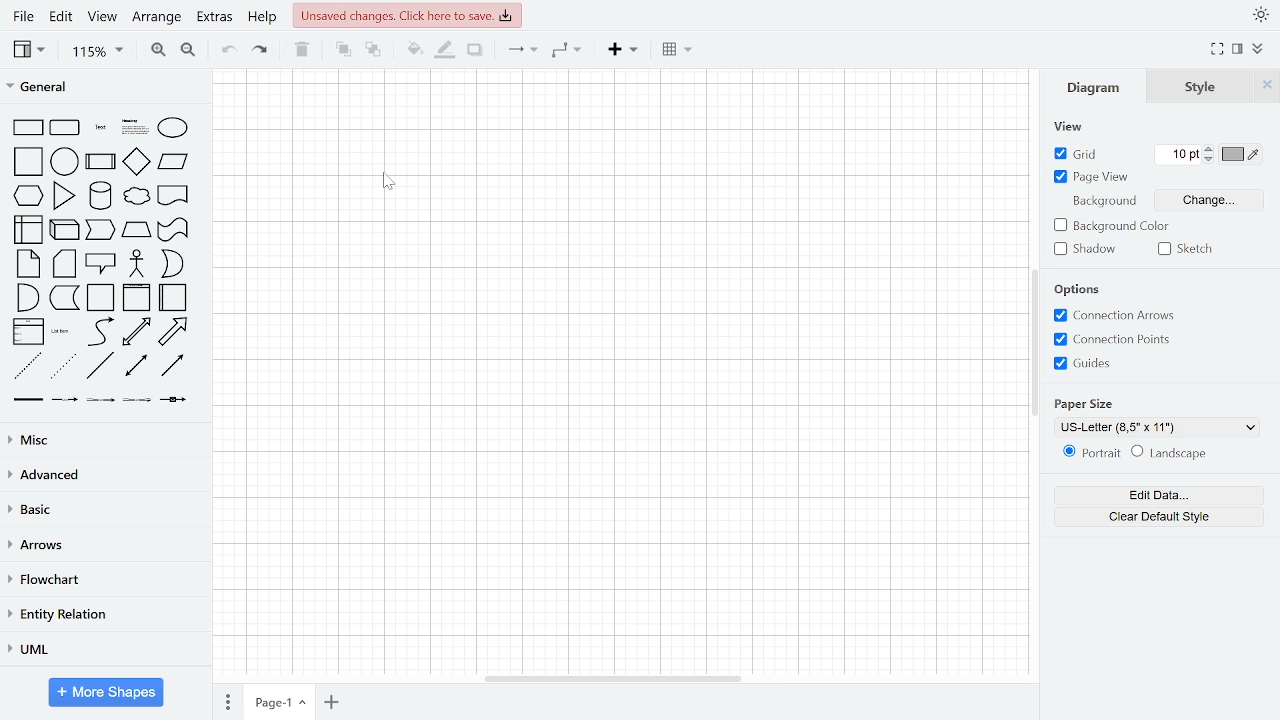 The width and height of the screenshot is (1280, 720). I want to click on portrait, so click(1093, 453).